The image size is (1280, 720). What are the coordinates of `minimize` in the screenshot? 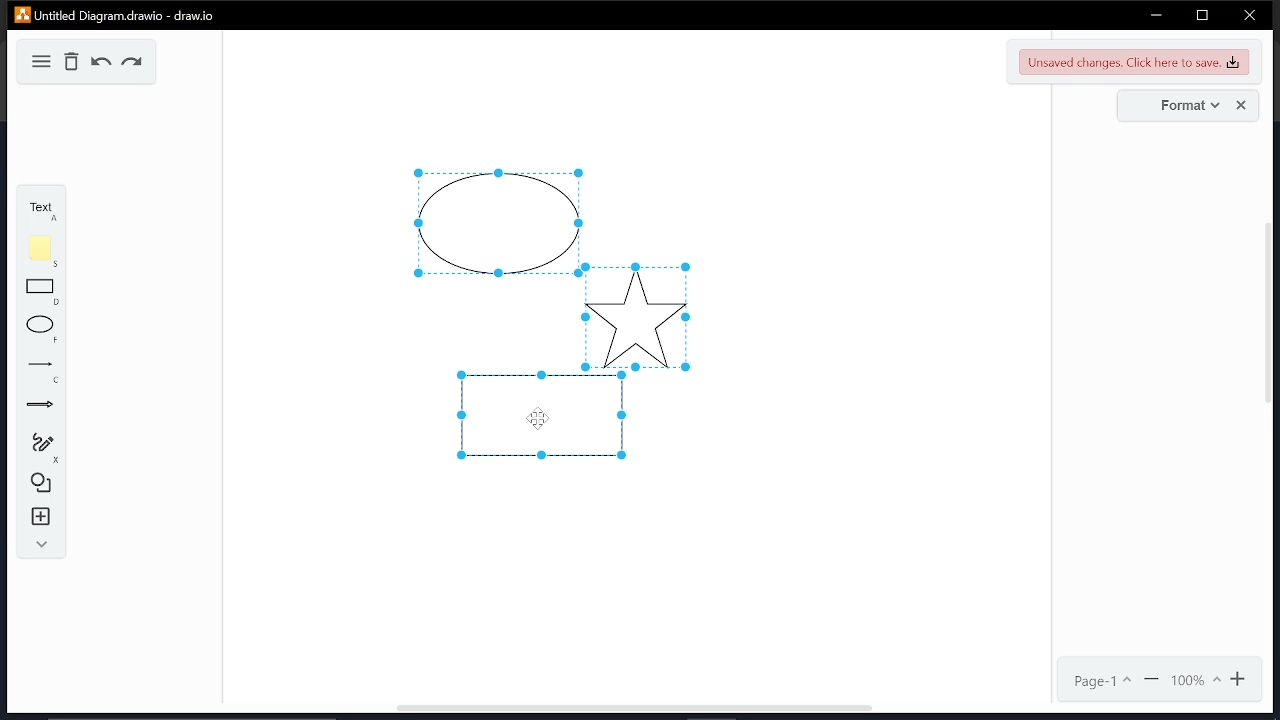 It's located at (1156, 15).